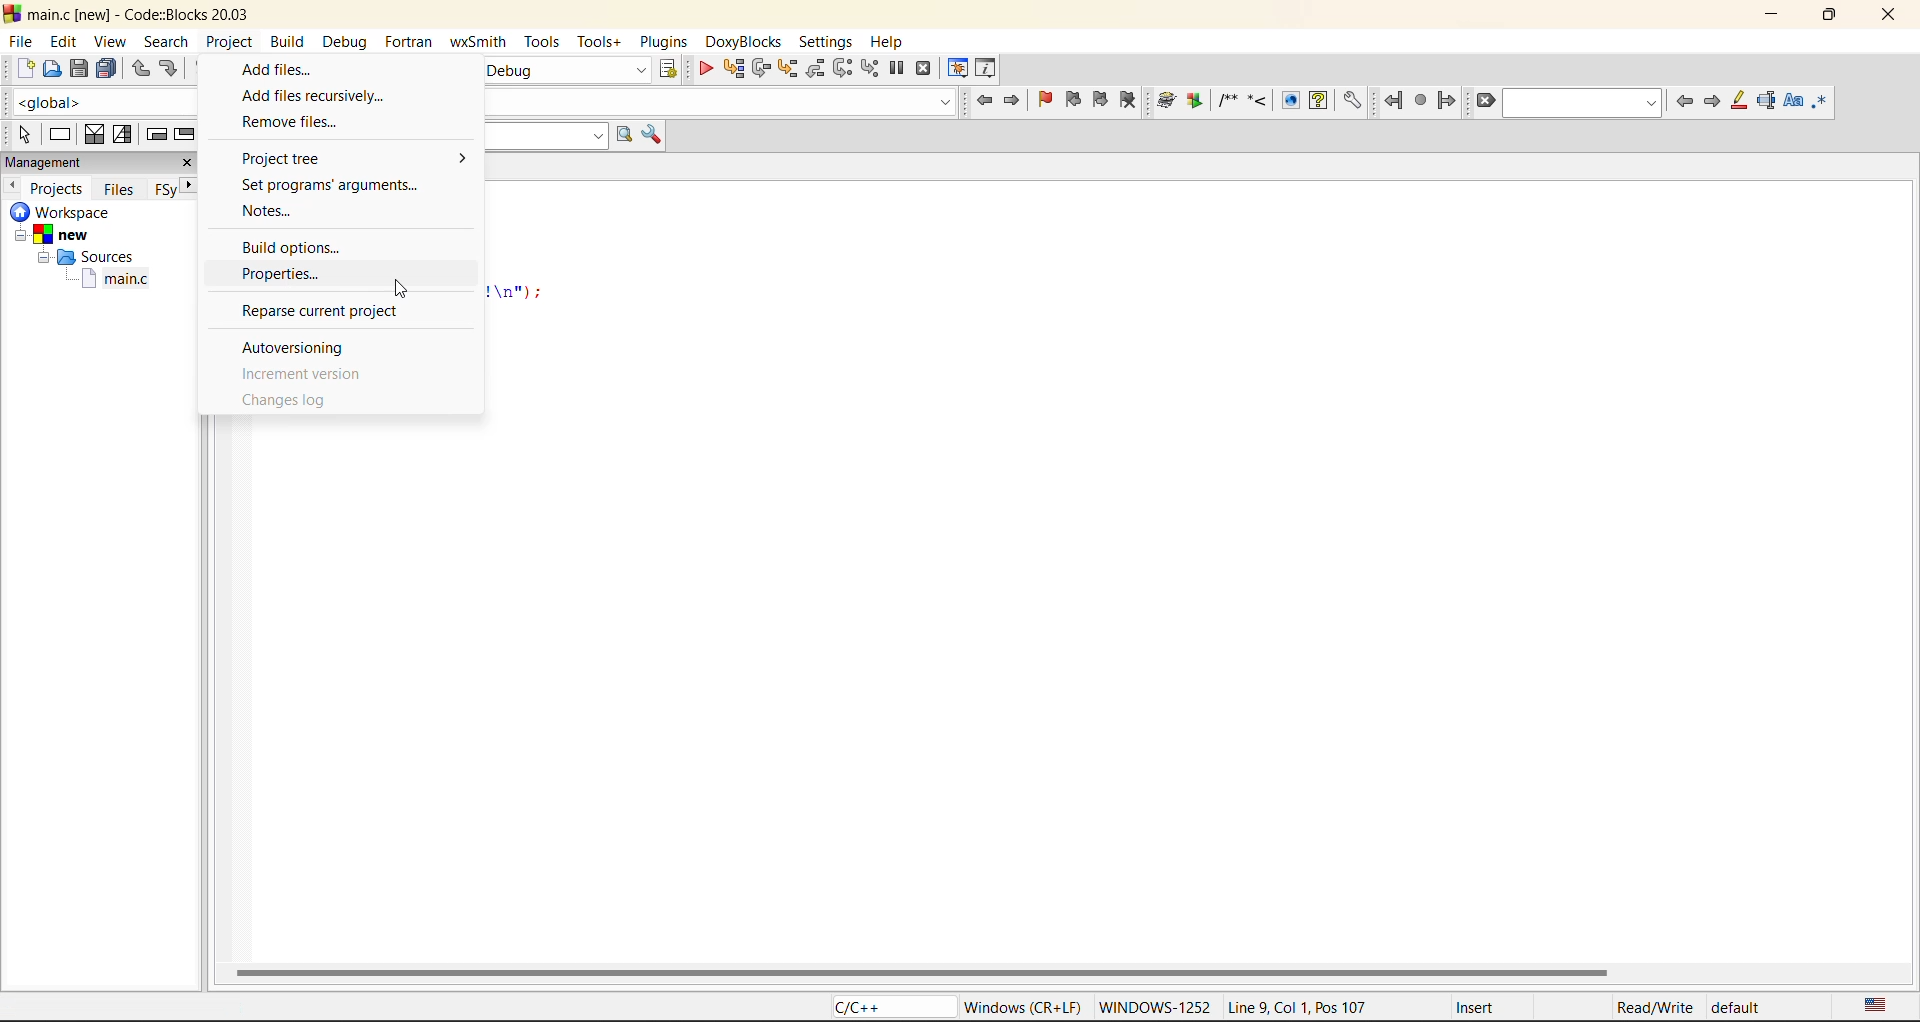  What do you see at coordinates (653, 135) in the screenshot?
I see `show options window` at bounding box center [653, 135].